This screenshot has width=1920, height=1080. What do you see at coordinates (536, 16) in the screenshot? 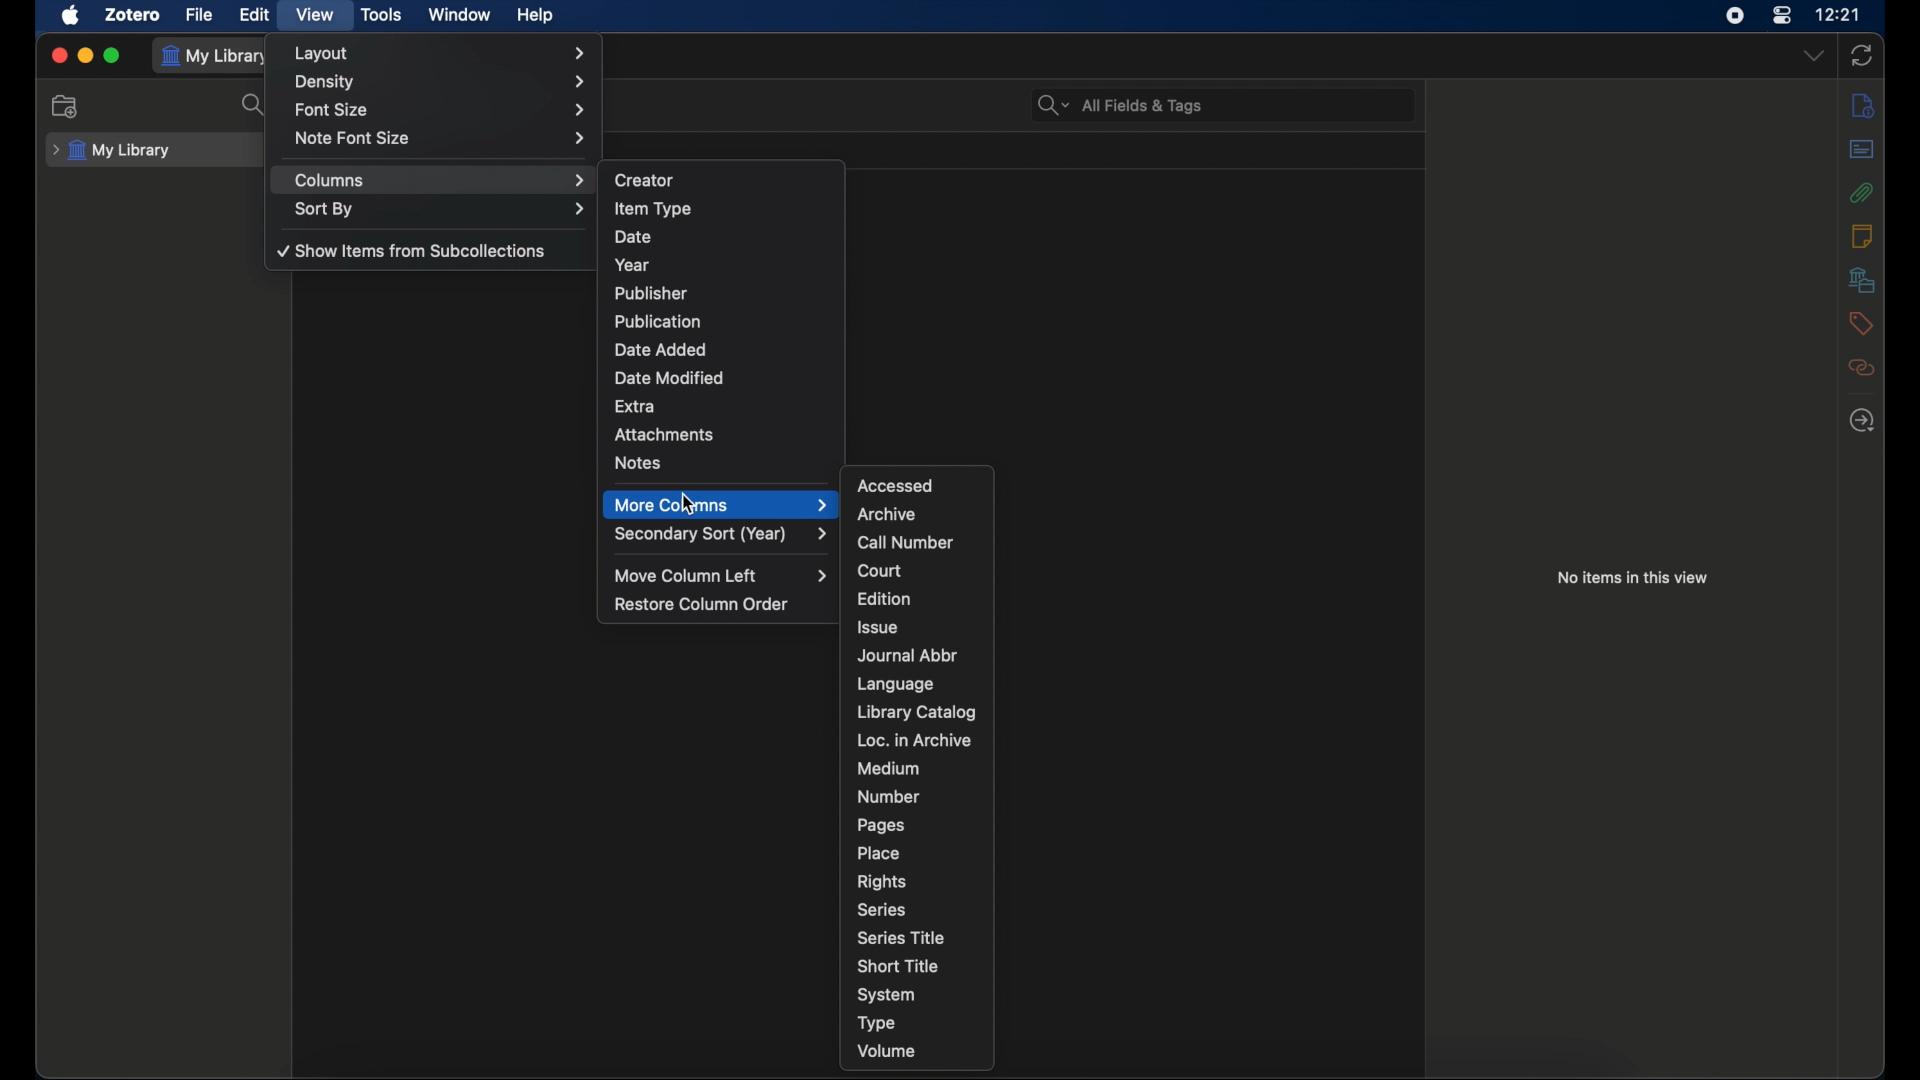
I see `help` at bounding box center [536, 16].